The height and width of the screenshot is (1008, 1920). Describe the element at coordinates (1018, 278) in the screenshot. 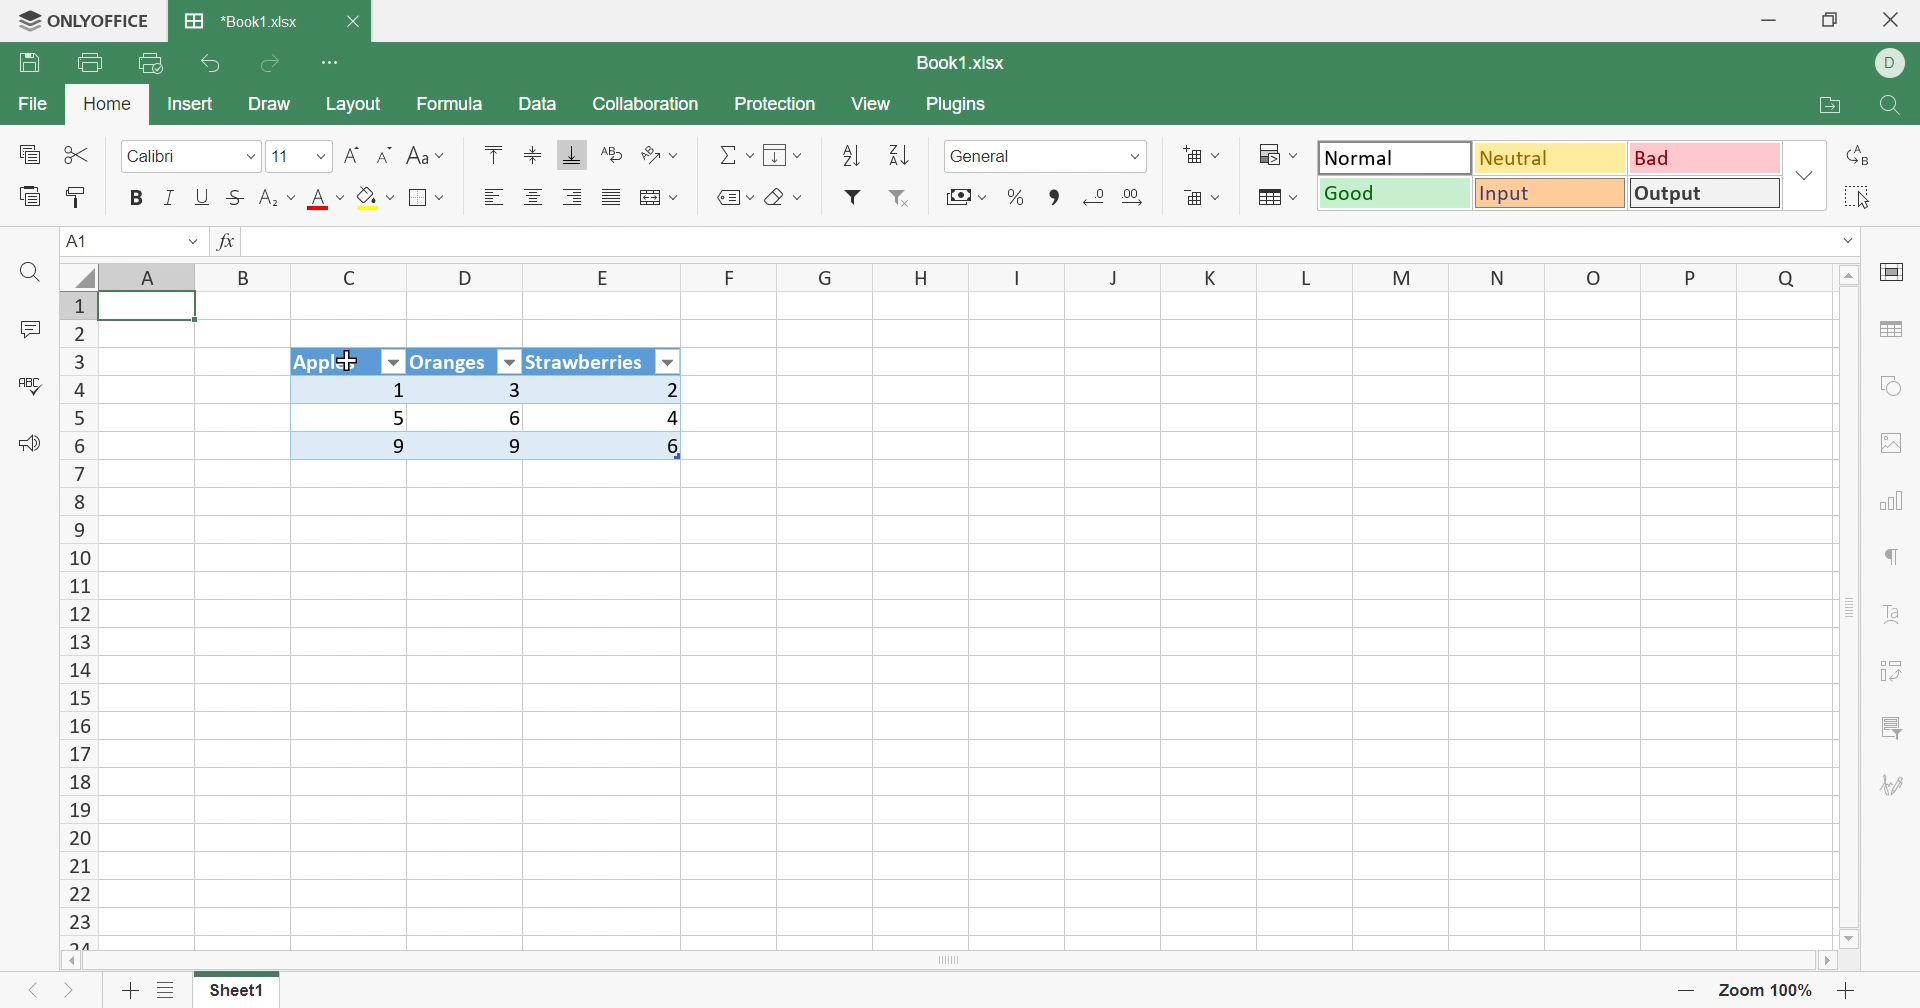

I see `I` at that location.